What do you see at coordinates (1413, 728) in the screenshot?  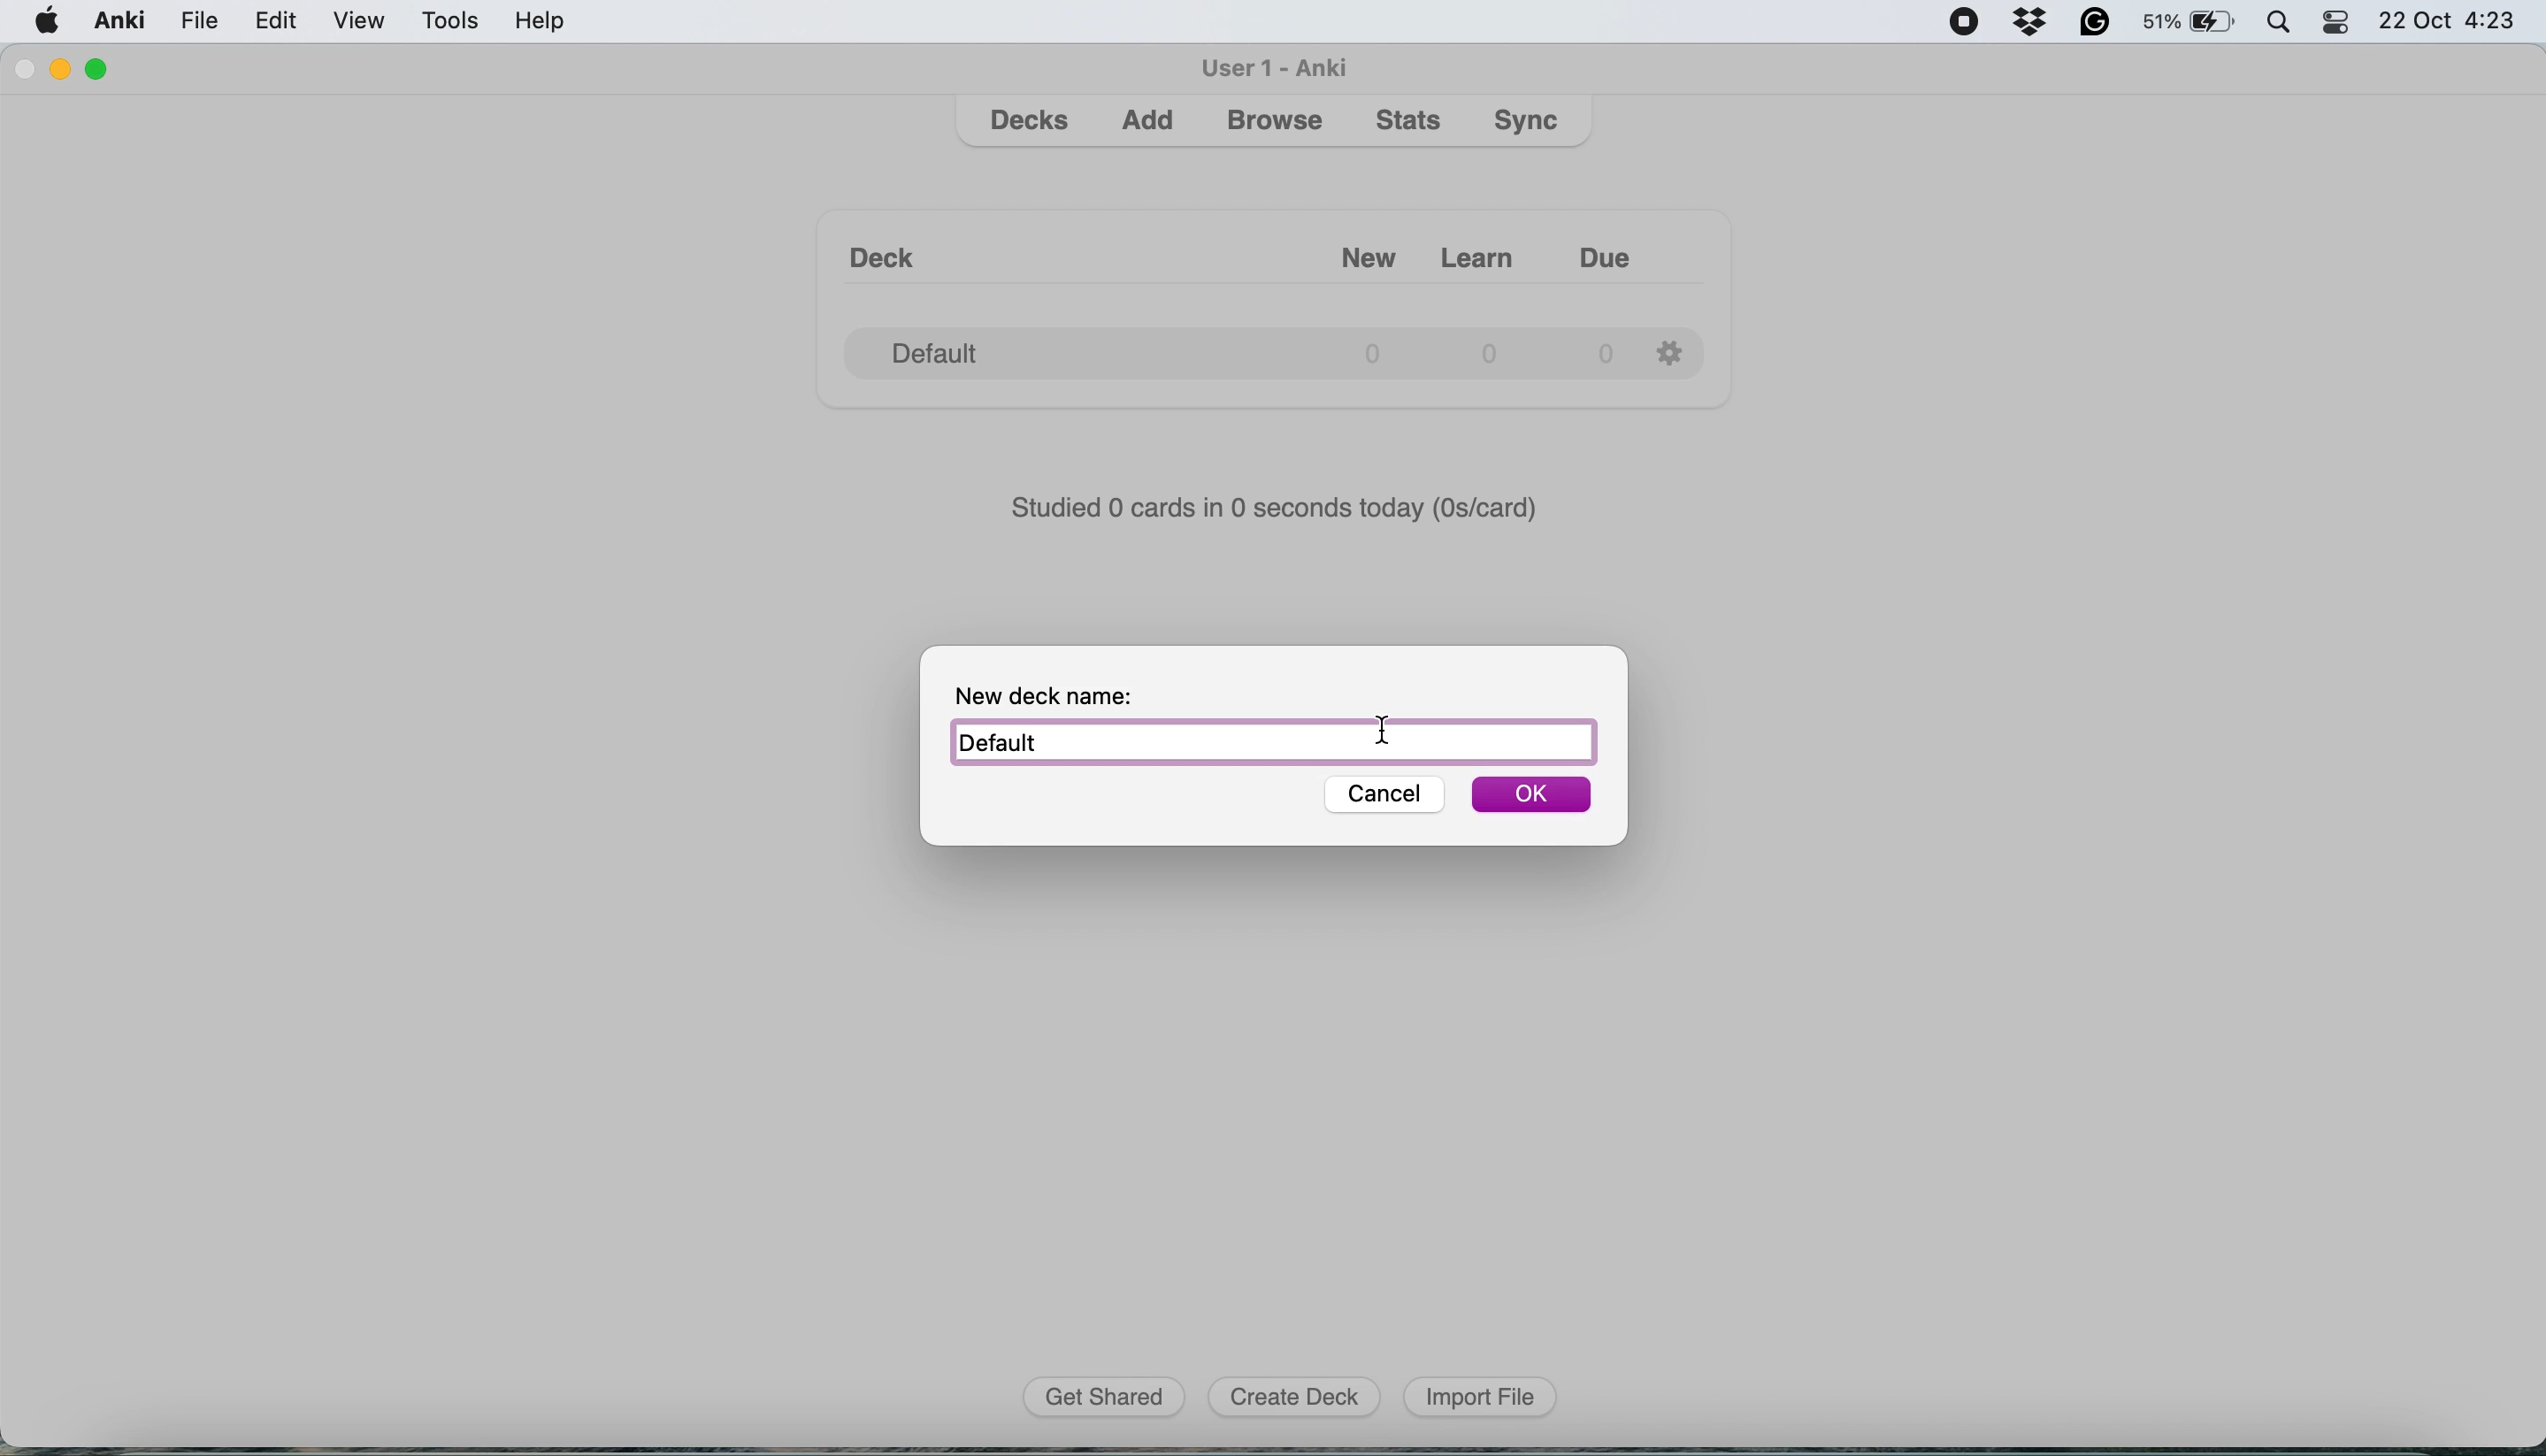 I see `cursor` at bounding box center [1413, 728].